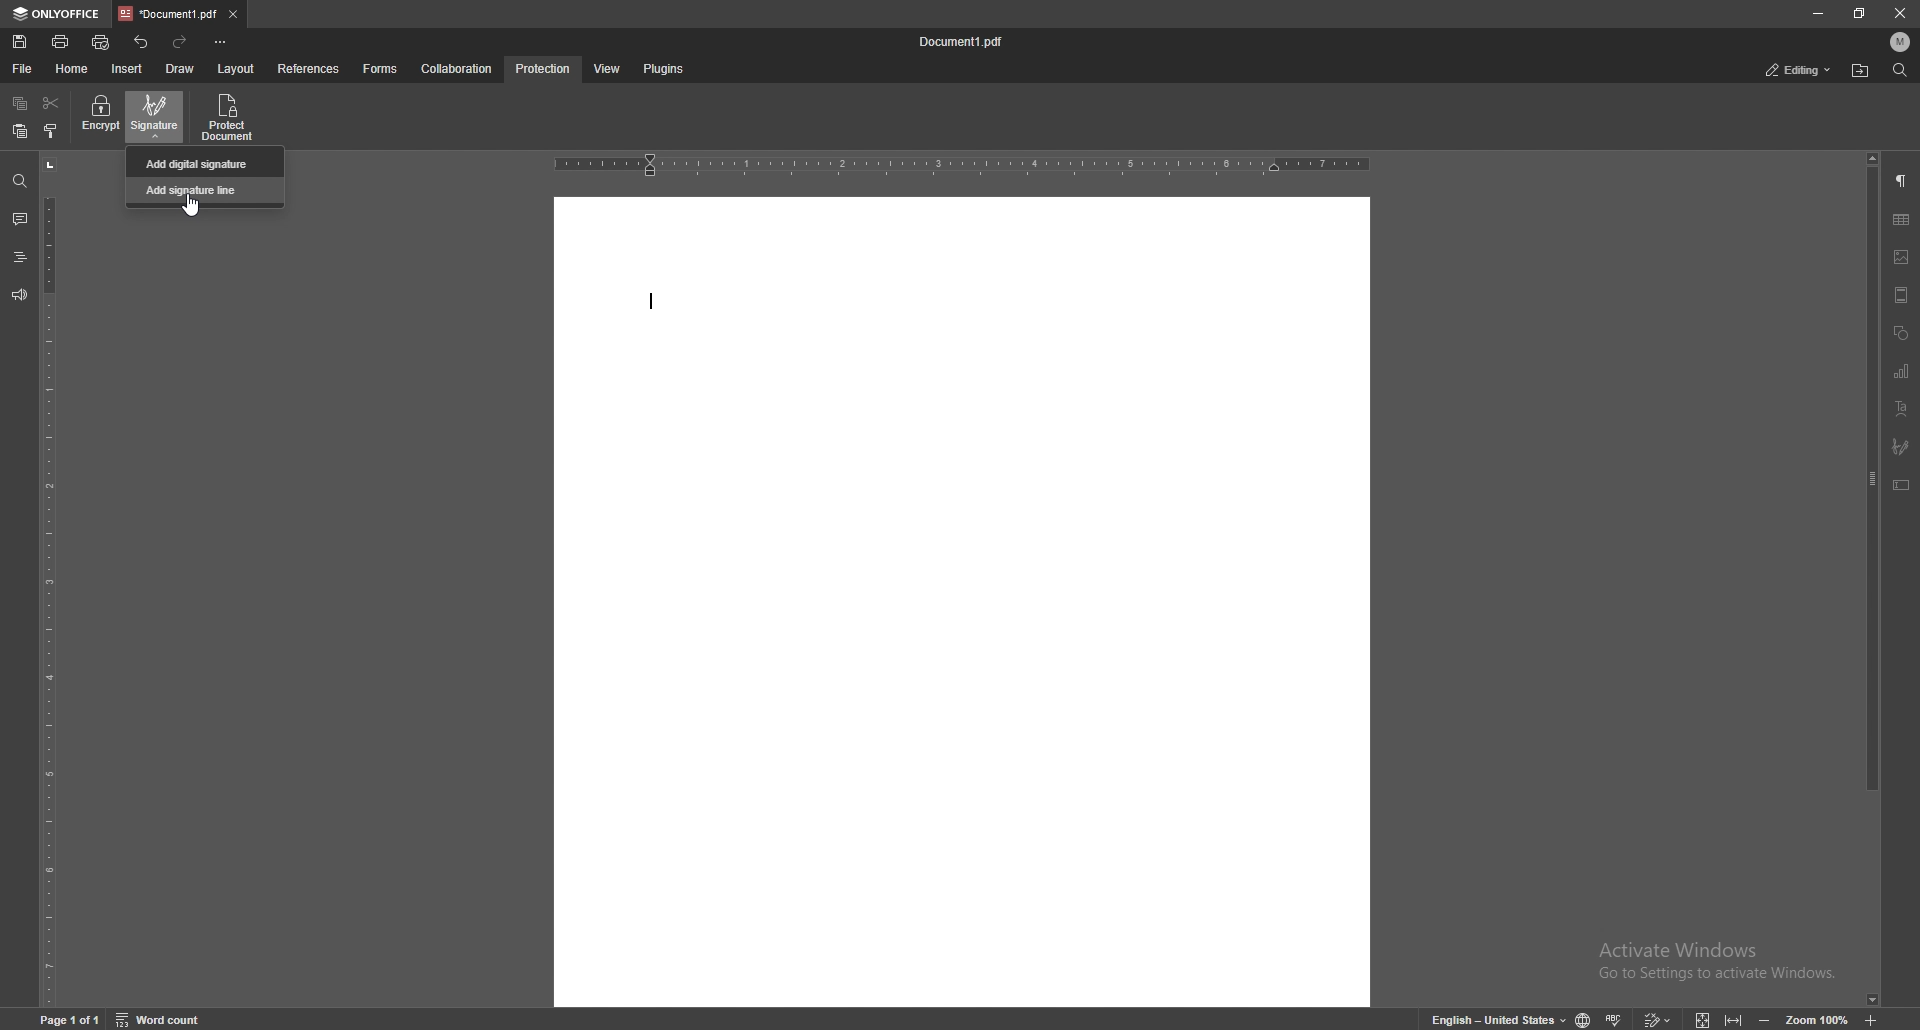 This screenshot has width=1920, height=1030. I want to click on forms, so click(382, 69).